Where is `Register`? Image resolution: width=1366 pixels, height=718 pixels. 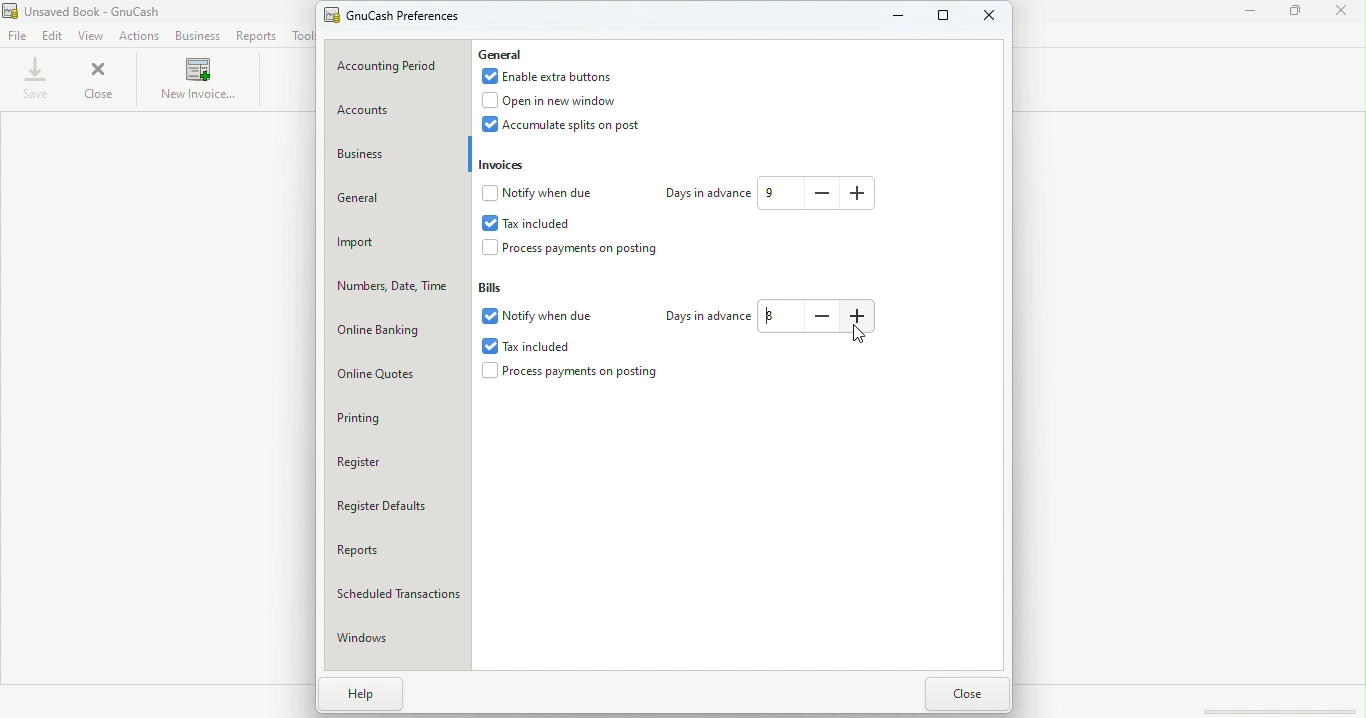
Register is located at coordinates (393, 459).